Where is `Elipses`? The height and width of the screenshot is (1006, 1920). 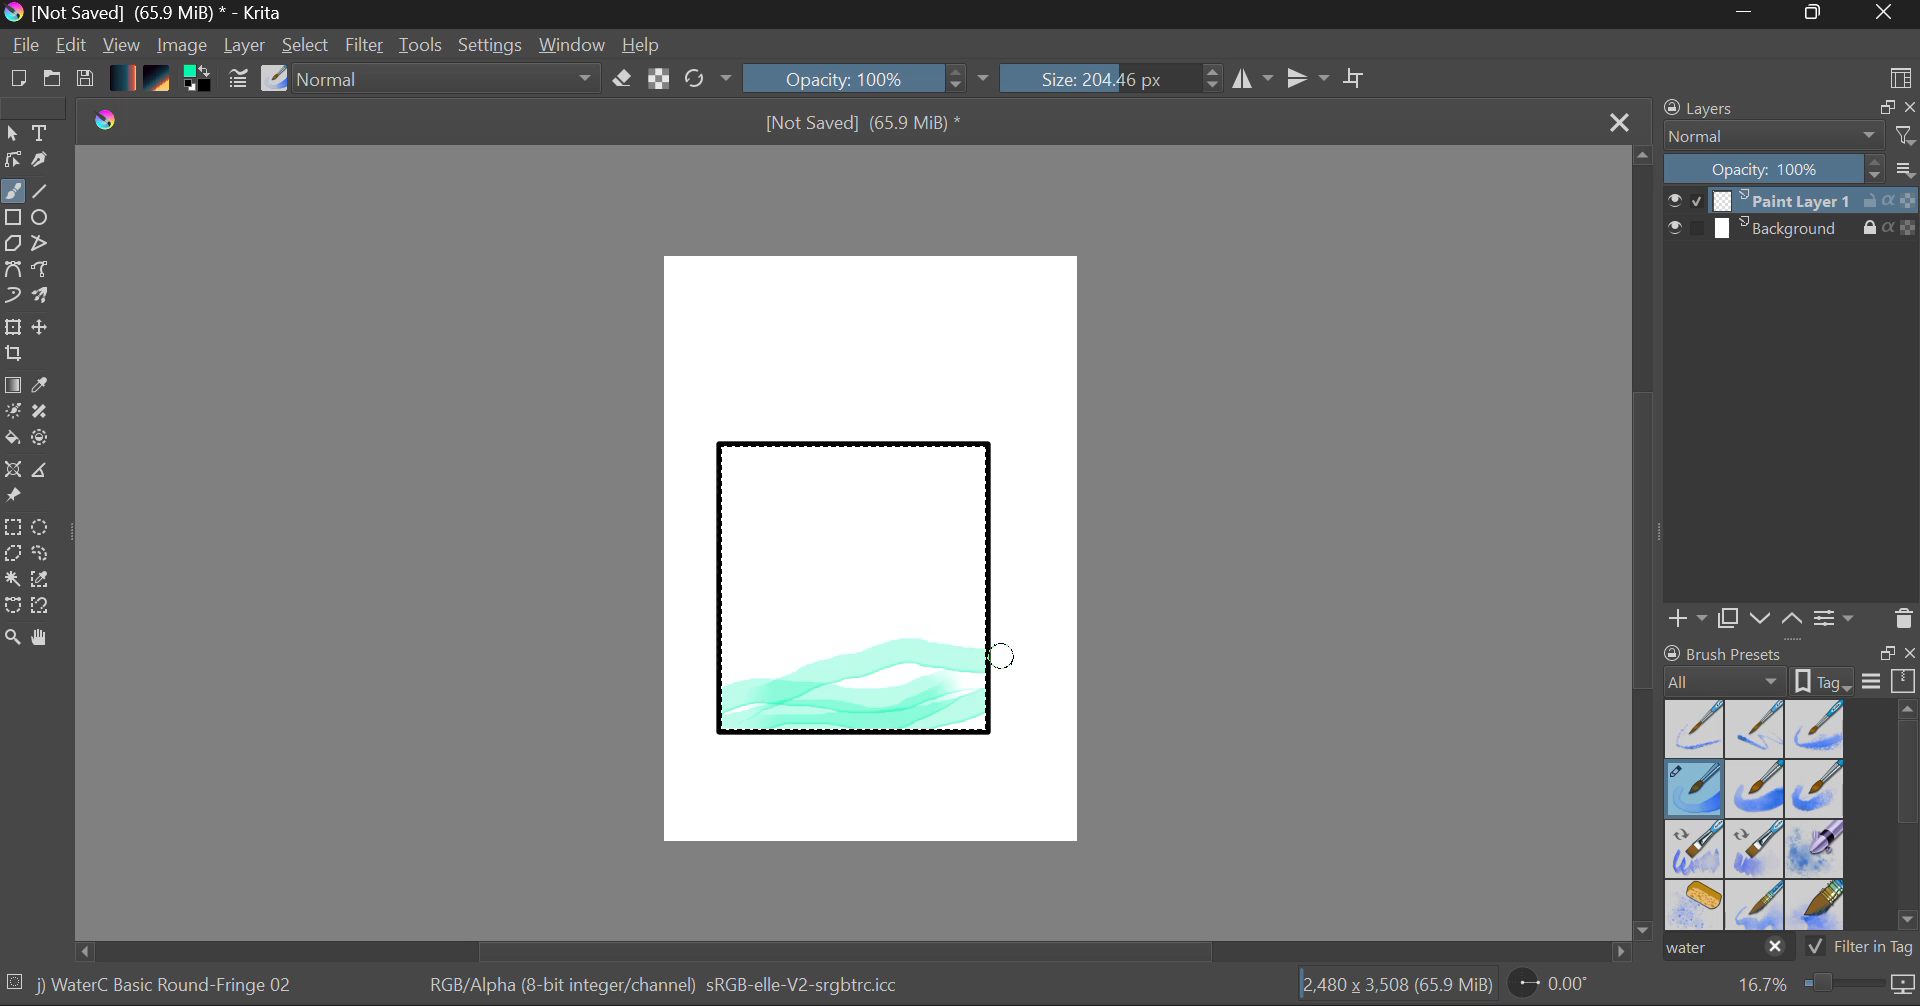 Elipses is located at coordinates (43, 219).